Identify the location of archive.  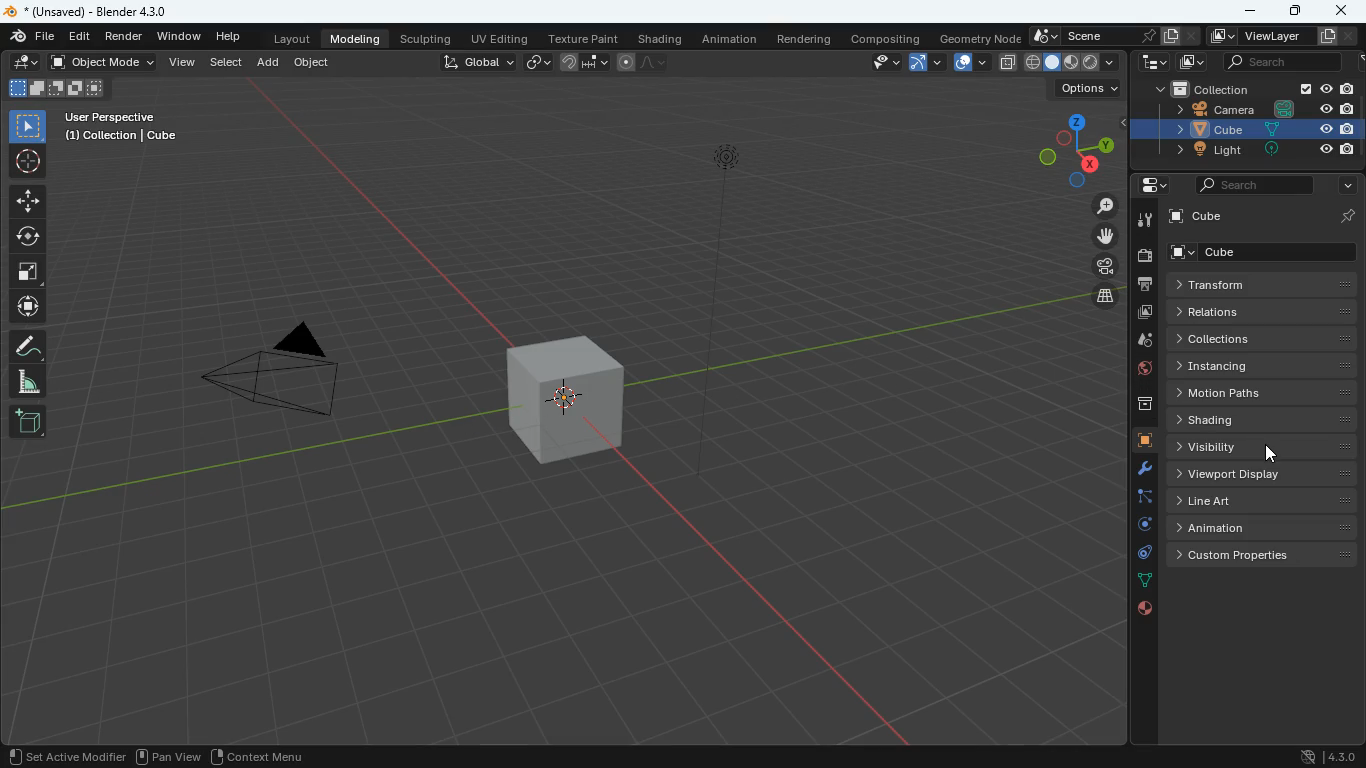
(1135, 404).